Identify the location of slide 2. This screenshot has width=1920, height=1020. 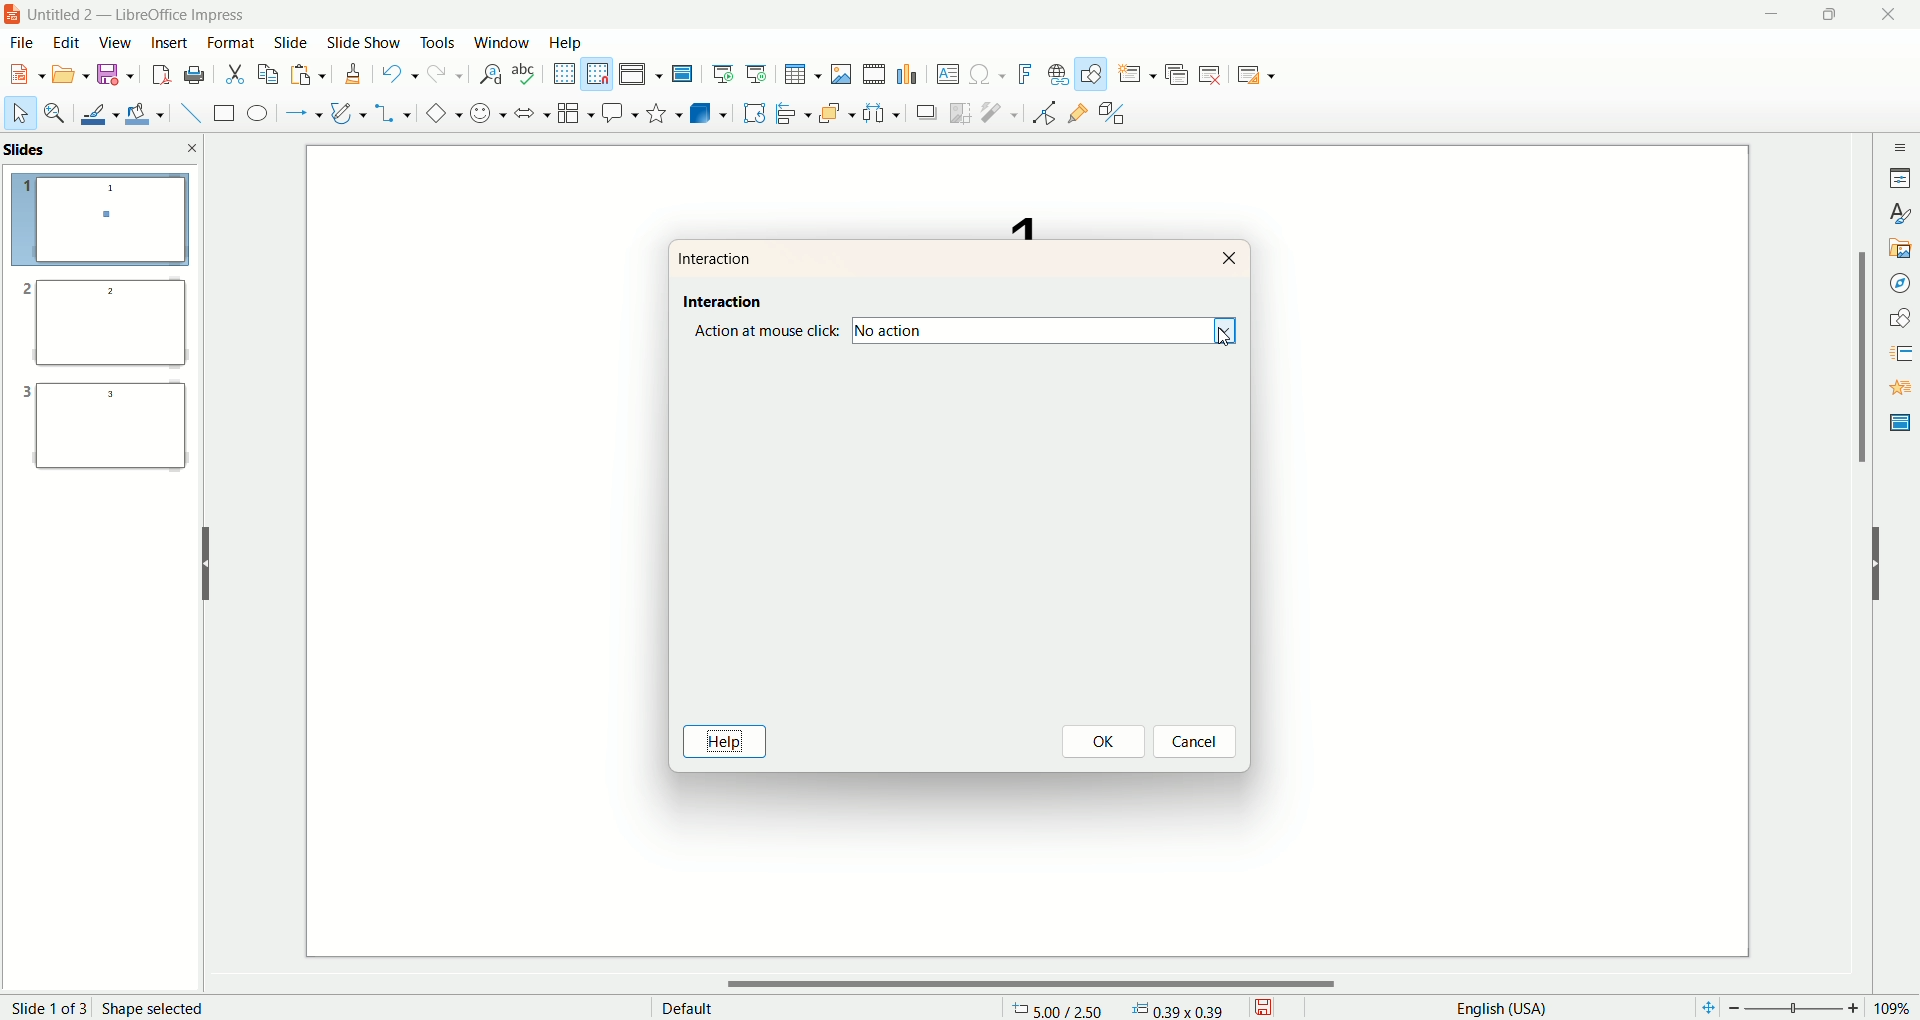
(100, 328).